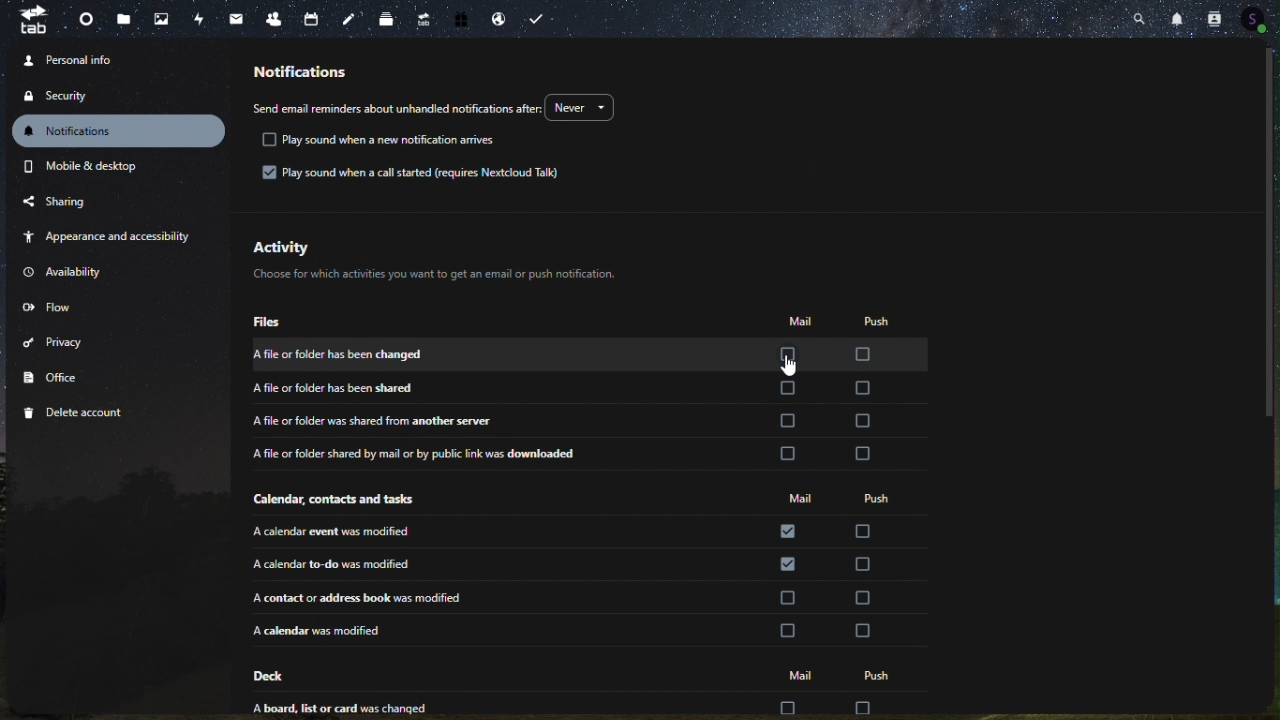 The height and width of the screenshot is (720, 1280). Describe the element at coordinates (863, 531) in the screenshot. I see `check box` at that location.